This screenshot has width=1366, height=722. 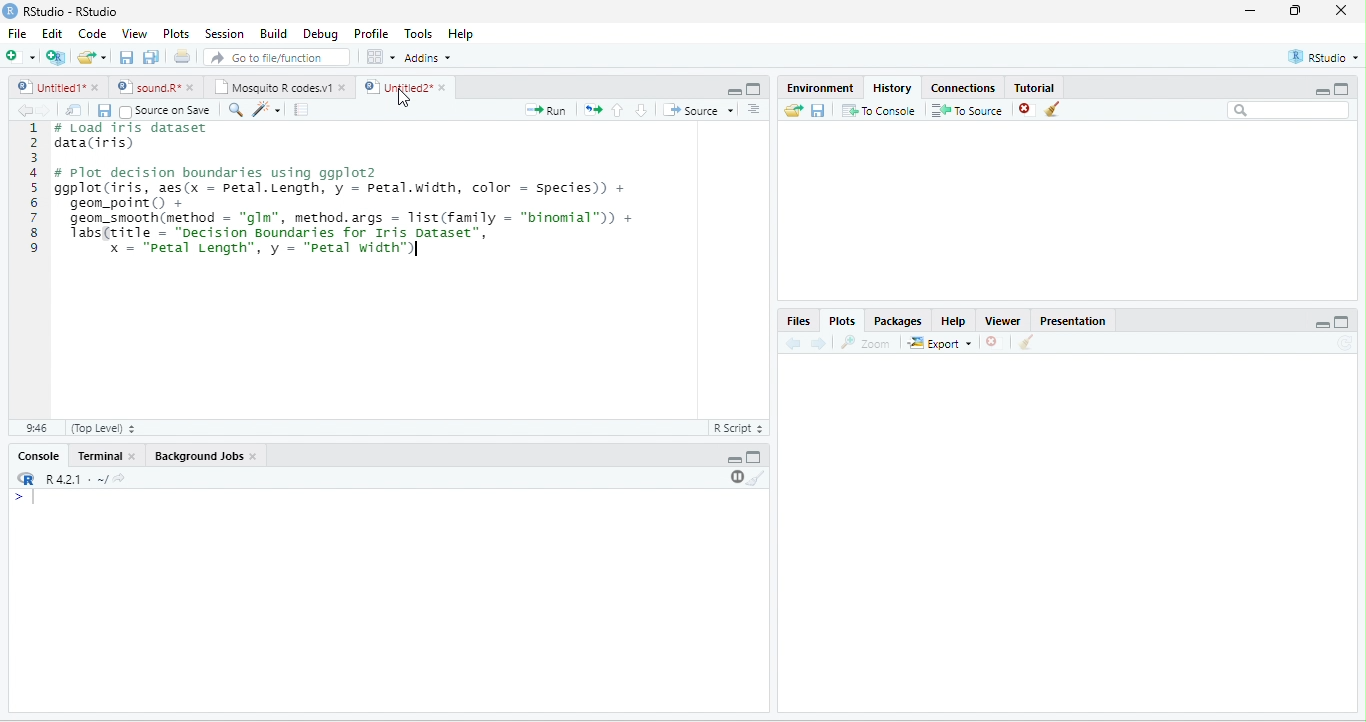 What do you see at coordinates (192, 88) in the screenshot?
I see `close` at bounding box center [192, 88].